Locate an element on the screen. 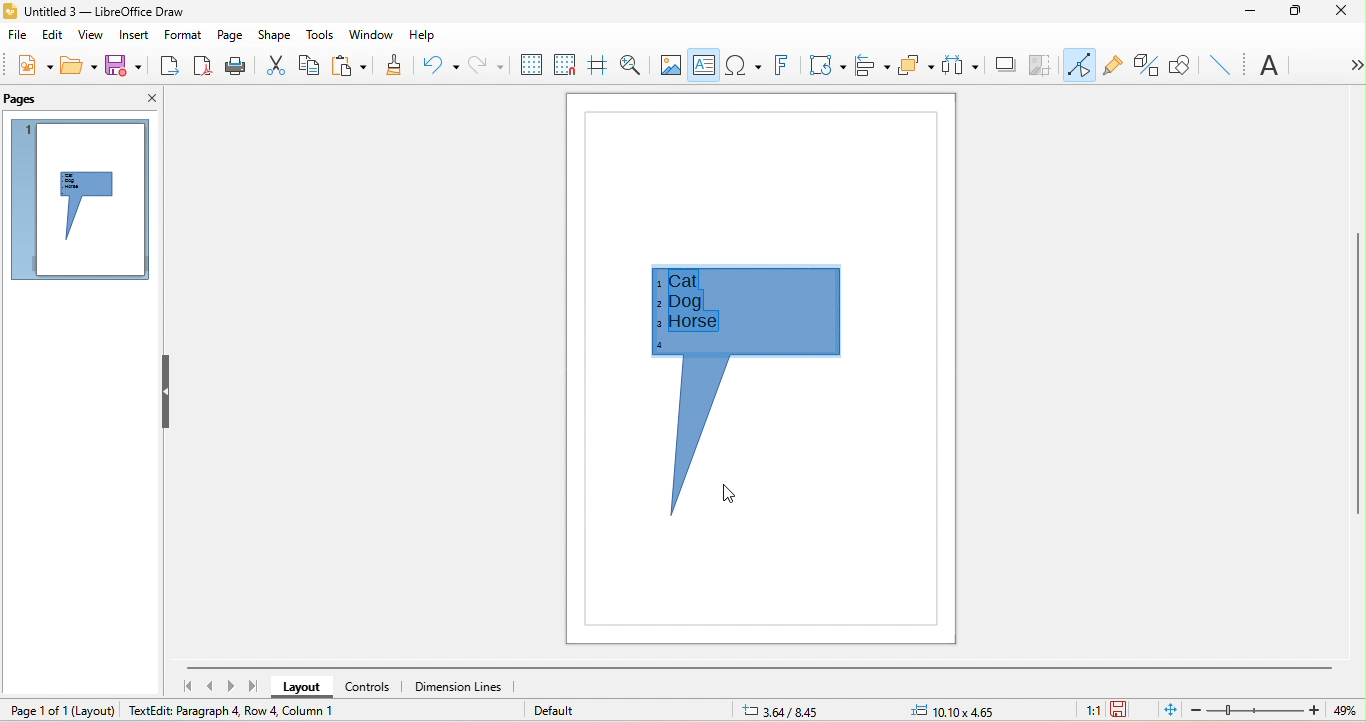 The width and height of the screenshot is (1366, 722). export directly as pdf is located at coordinates (203, 68).